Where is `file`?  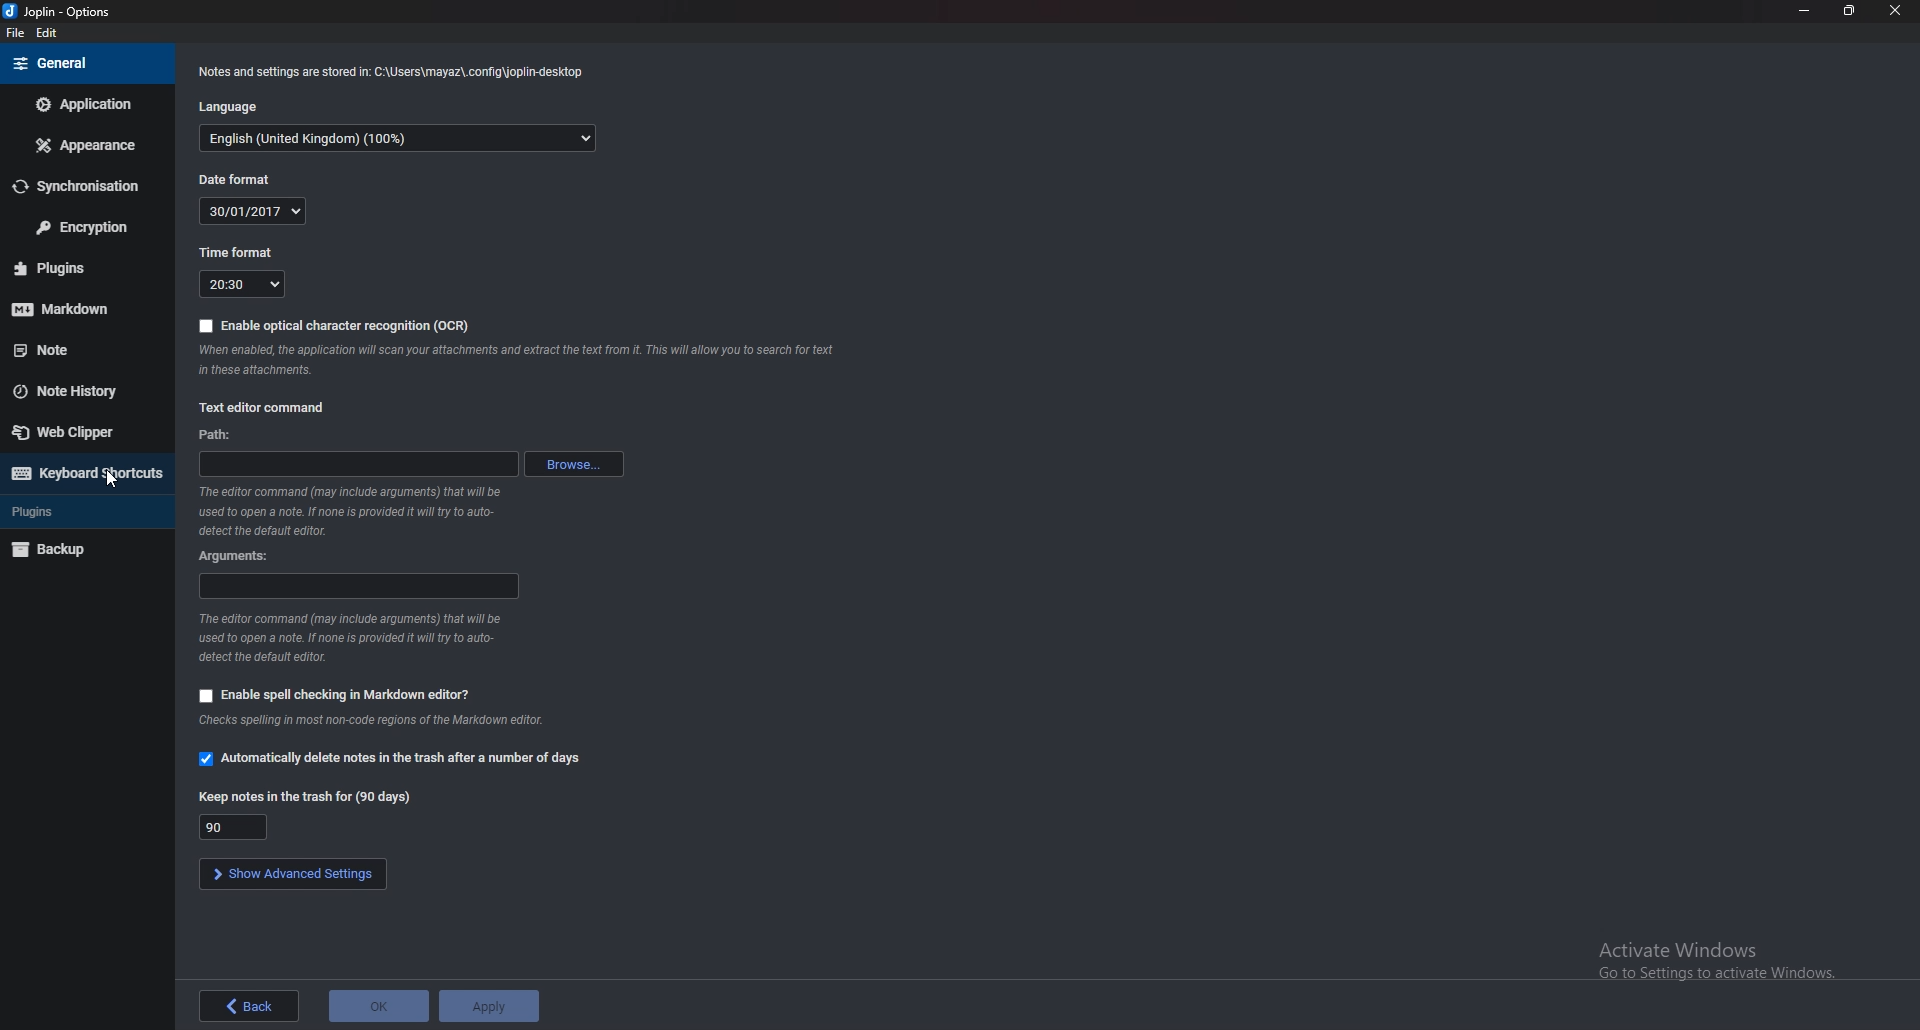
file is located at coordinates (15, 35).